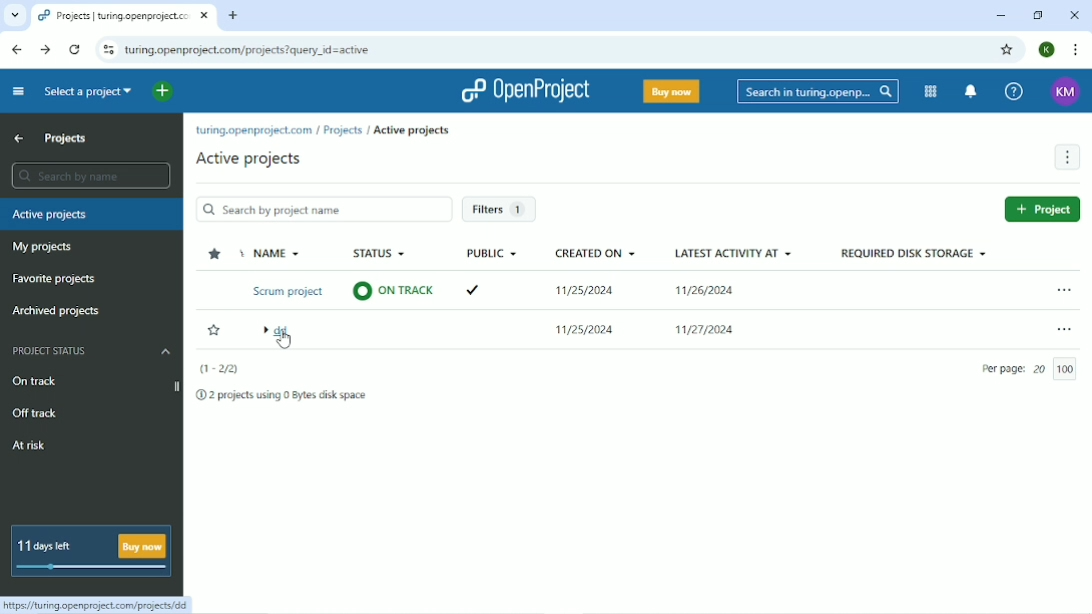  Describe the element at coordinates (500, 209) in the screenshot. I see `Filters 1` at that location.